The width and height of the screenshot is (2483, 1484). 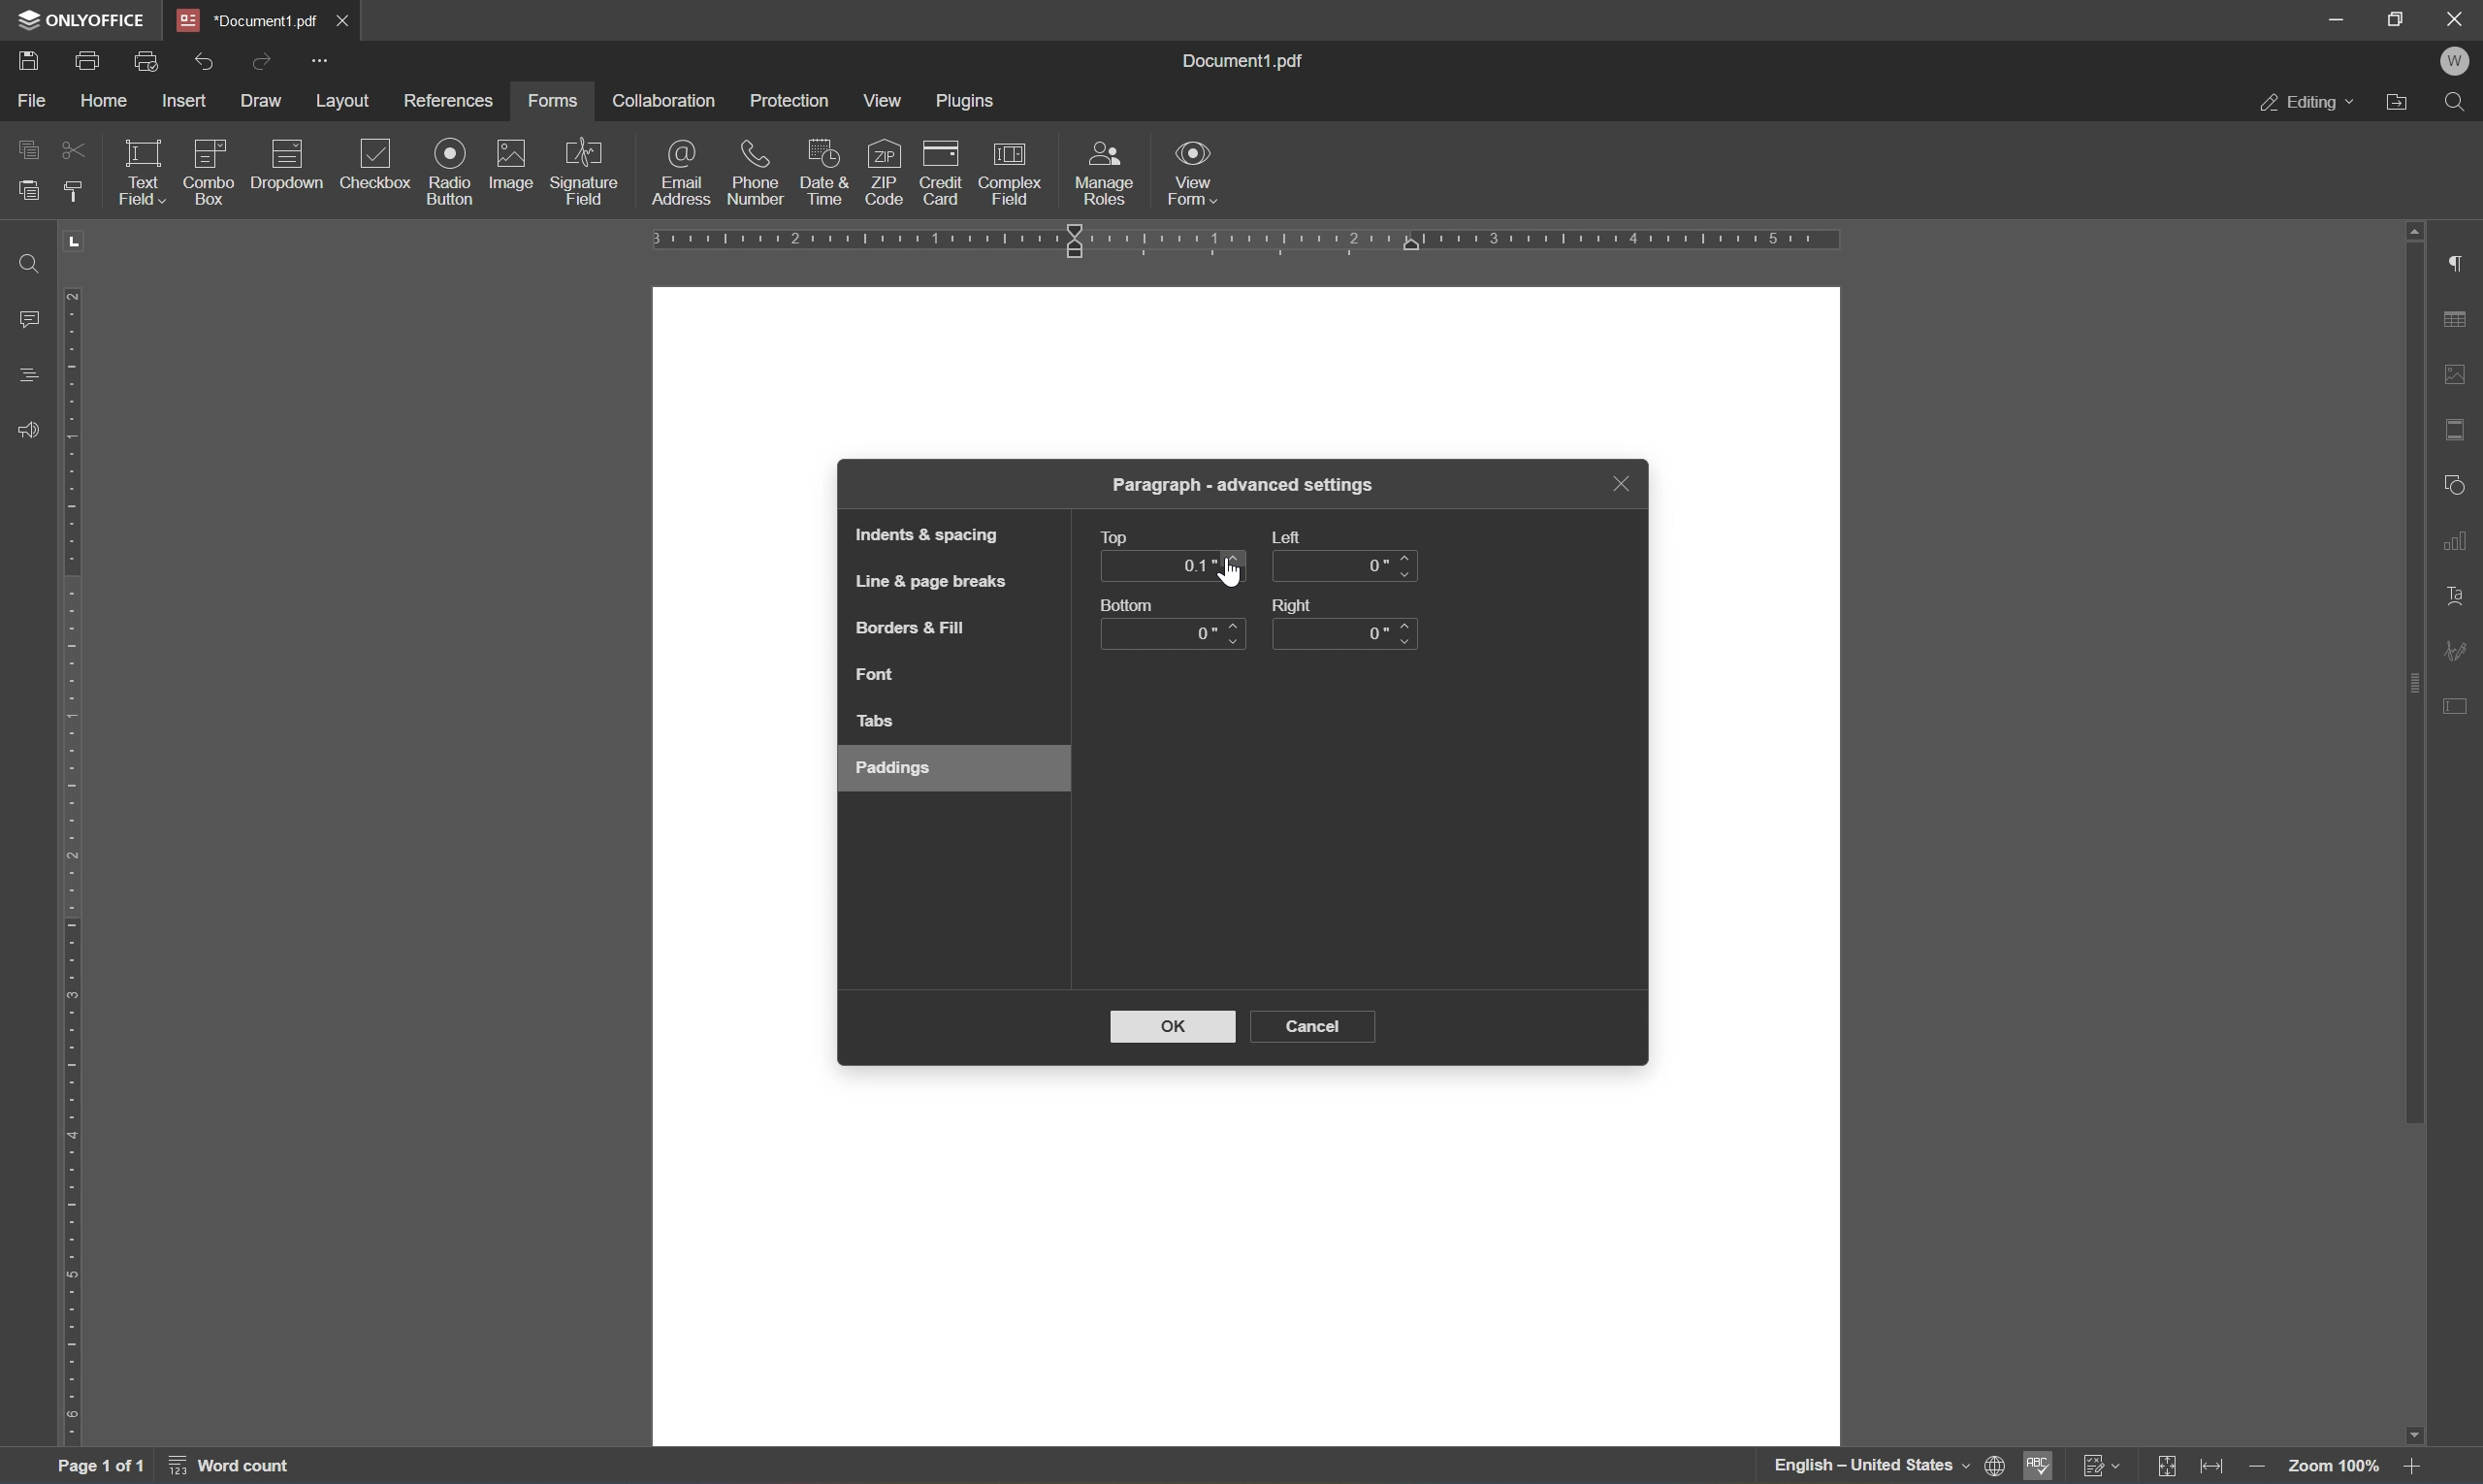 I want to click on line & page breaks, so click(x=936, y=579).